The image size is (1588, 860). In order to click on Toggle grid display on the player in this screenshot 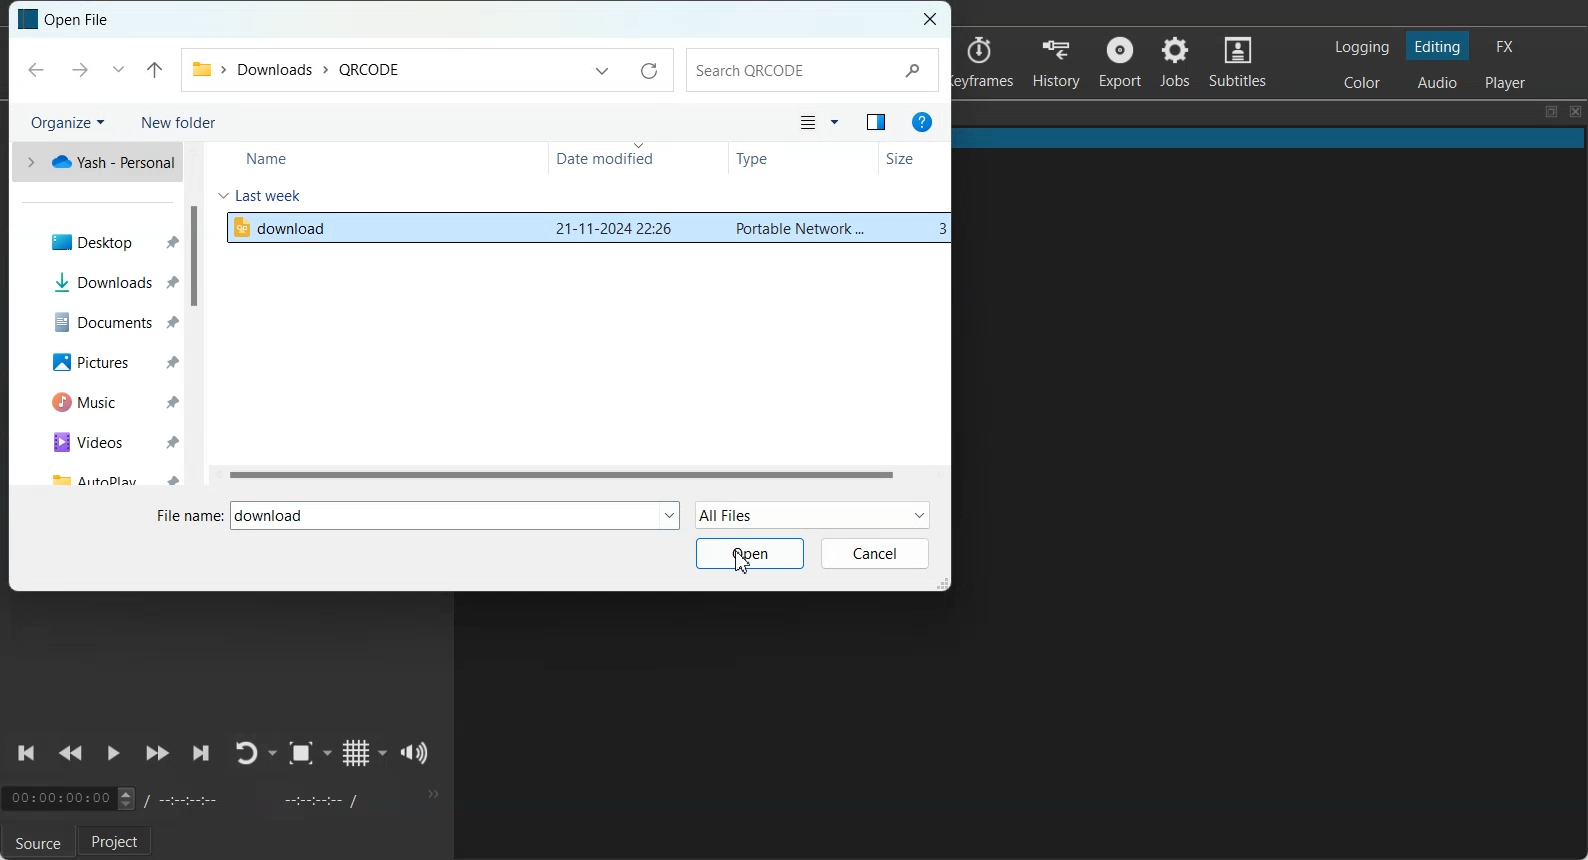, I will do `click(355, 753)`.